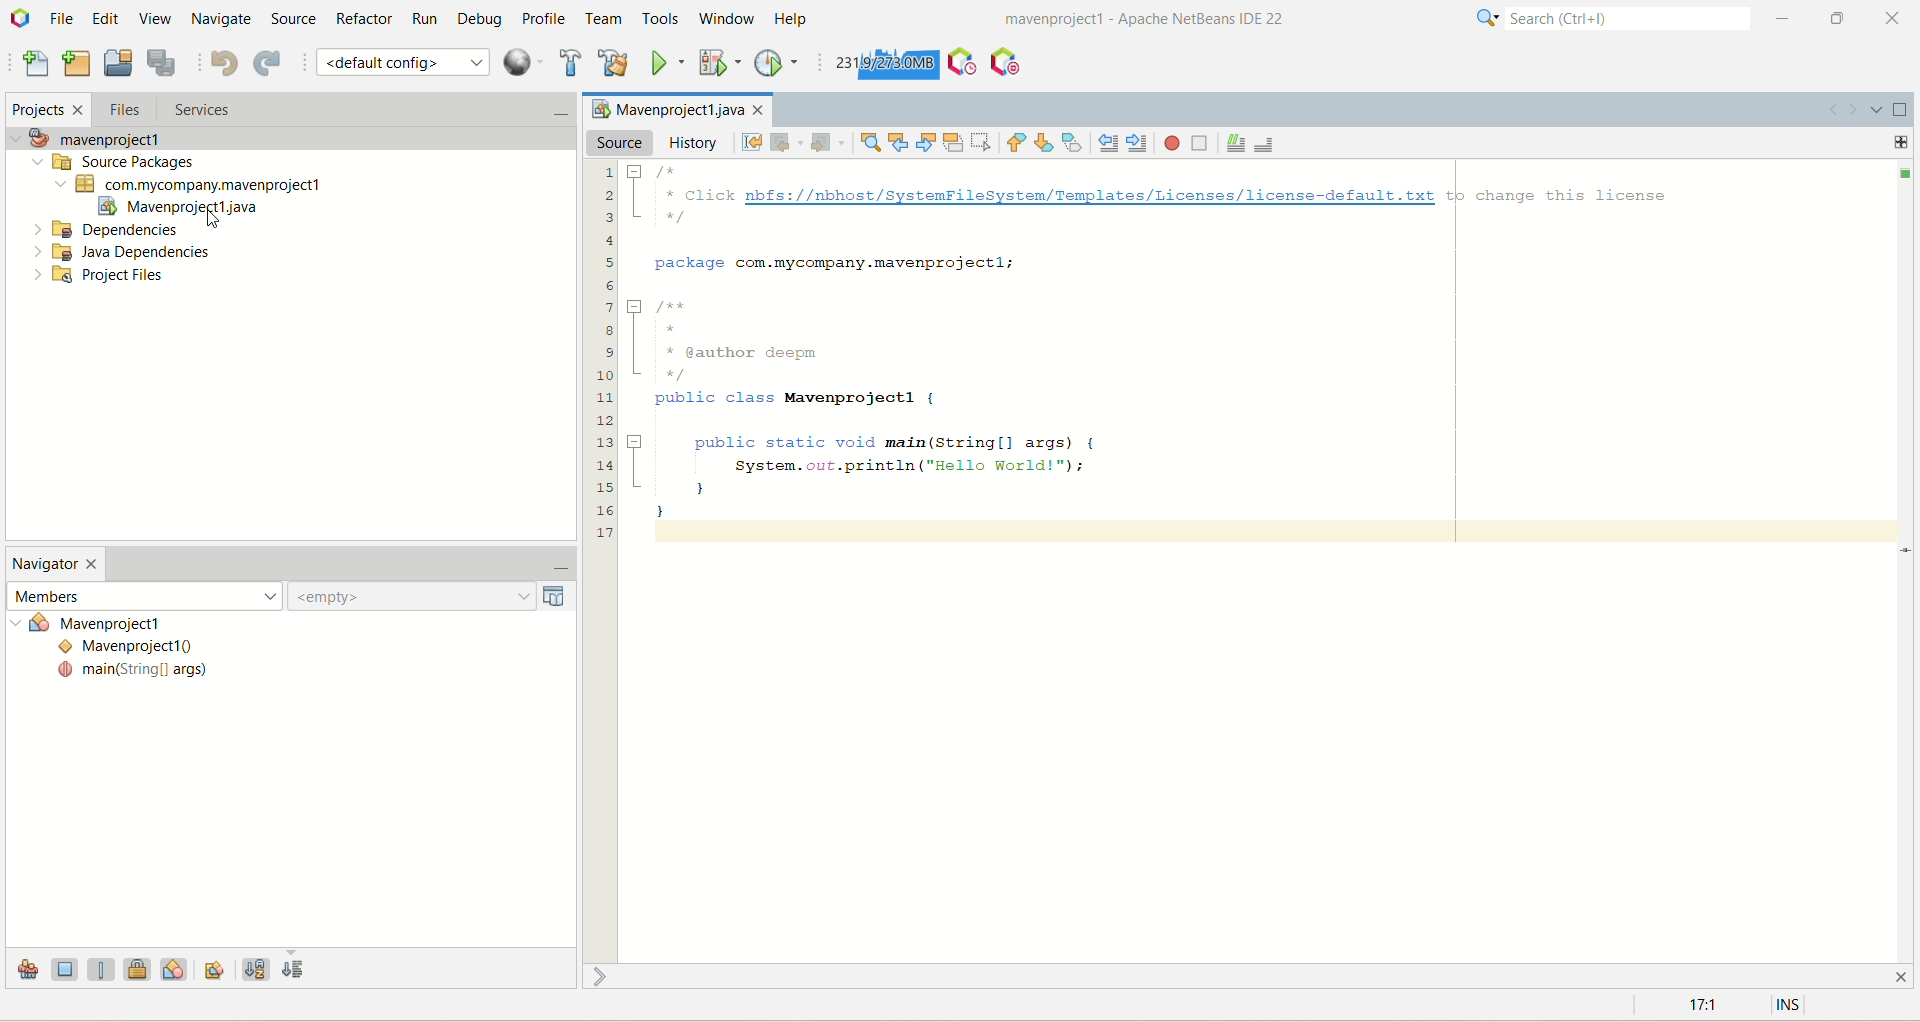 This screenshot has width=1920, height=1022. What do you see at coordinates (784, 144) in the screenshot?
I see `back` at bounding box center [784, 144].